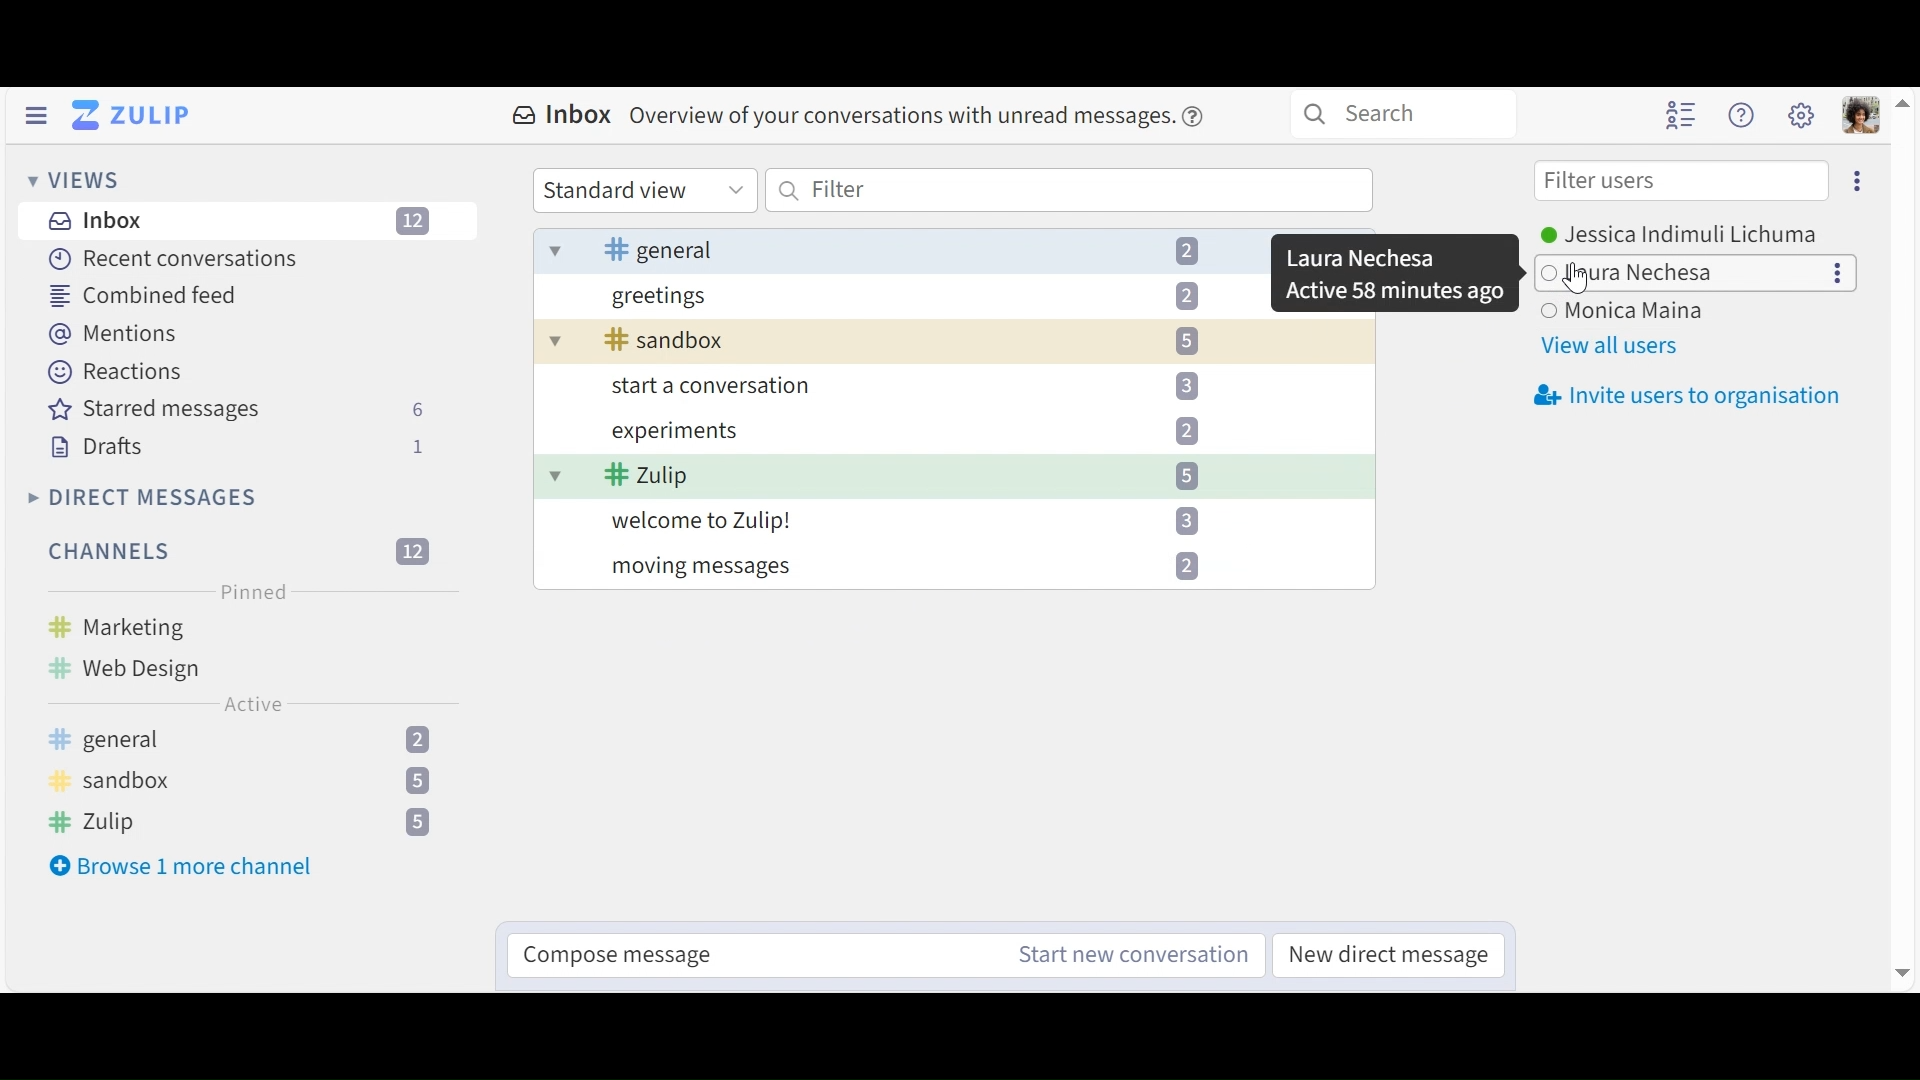 Image resolution: width=1920 pixels, height=1080 pixels. What do you see at coordinates (930, 560) in the screenshot?
I see `moving messages` at bounding box center [930, 560].